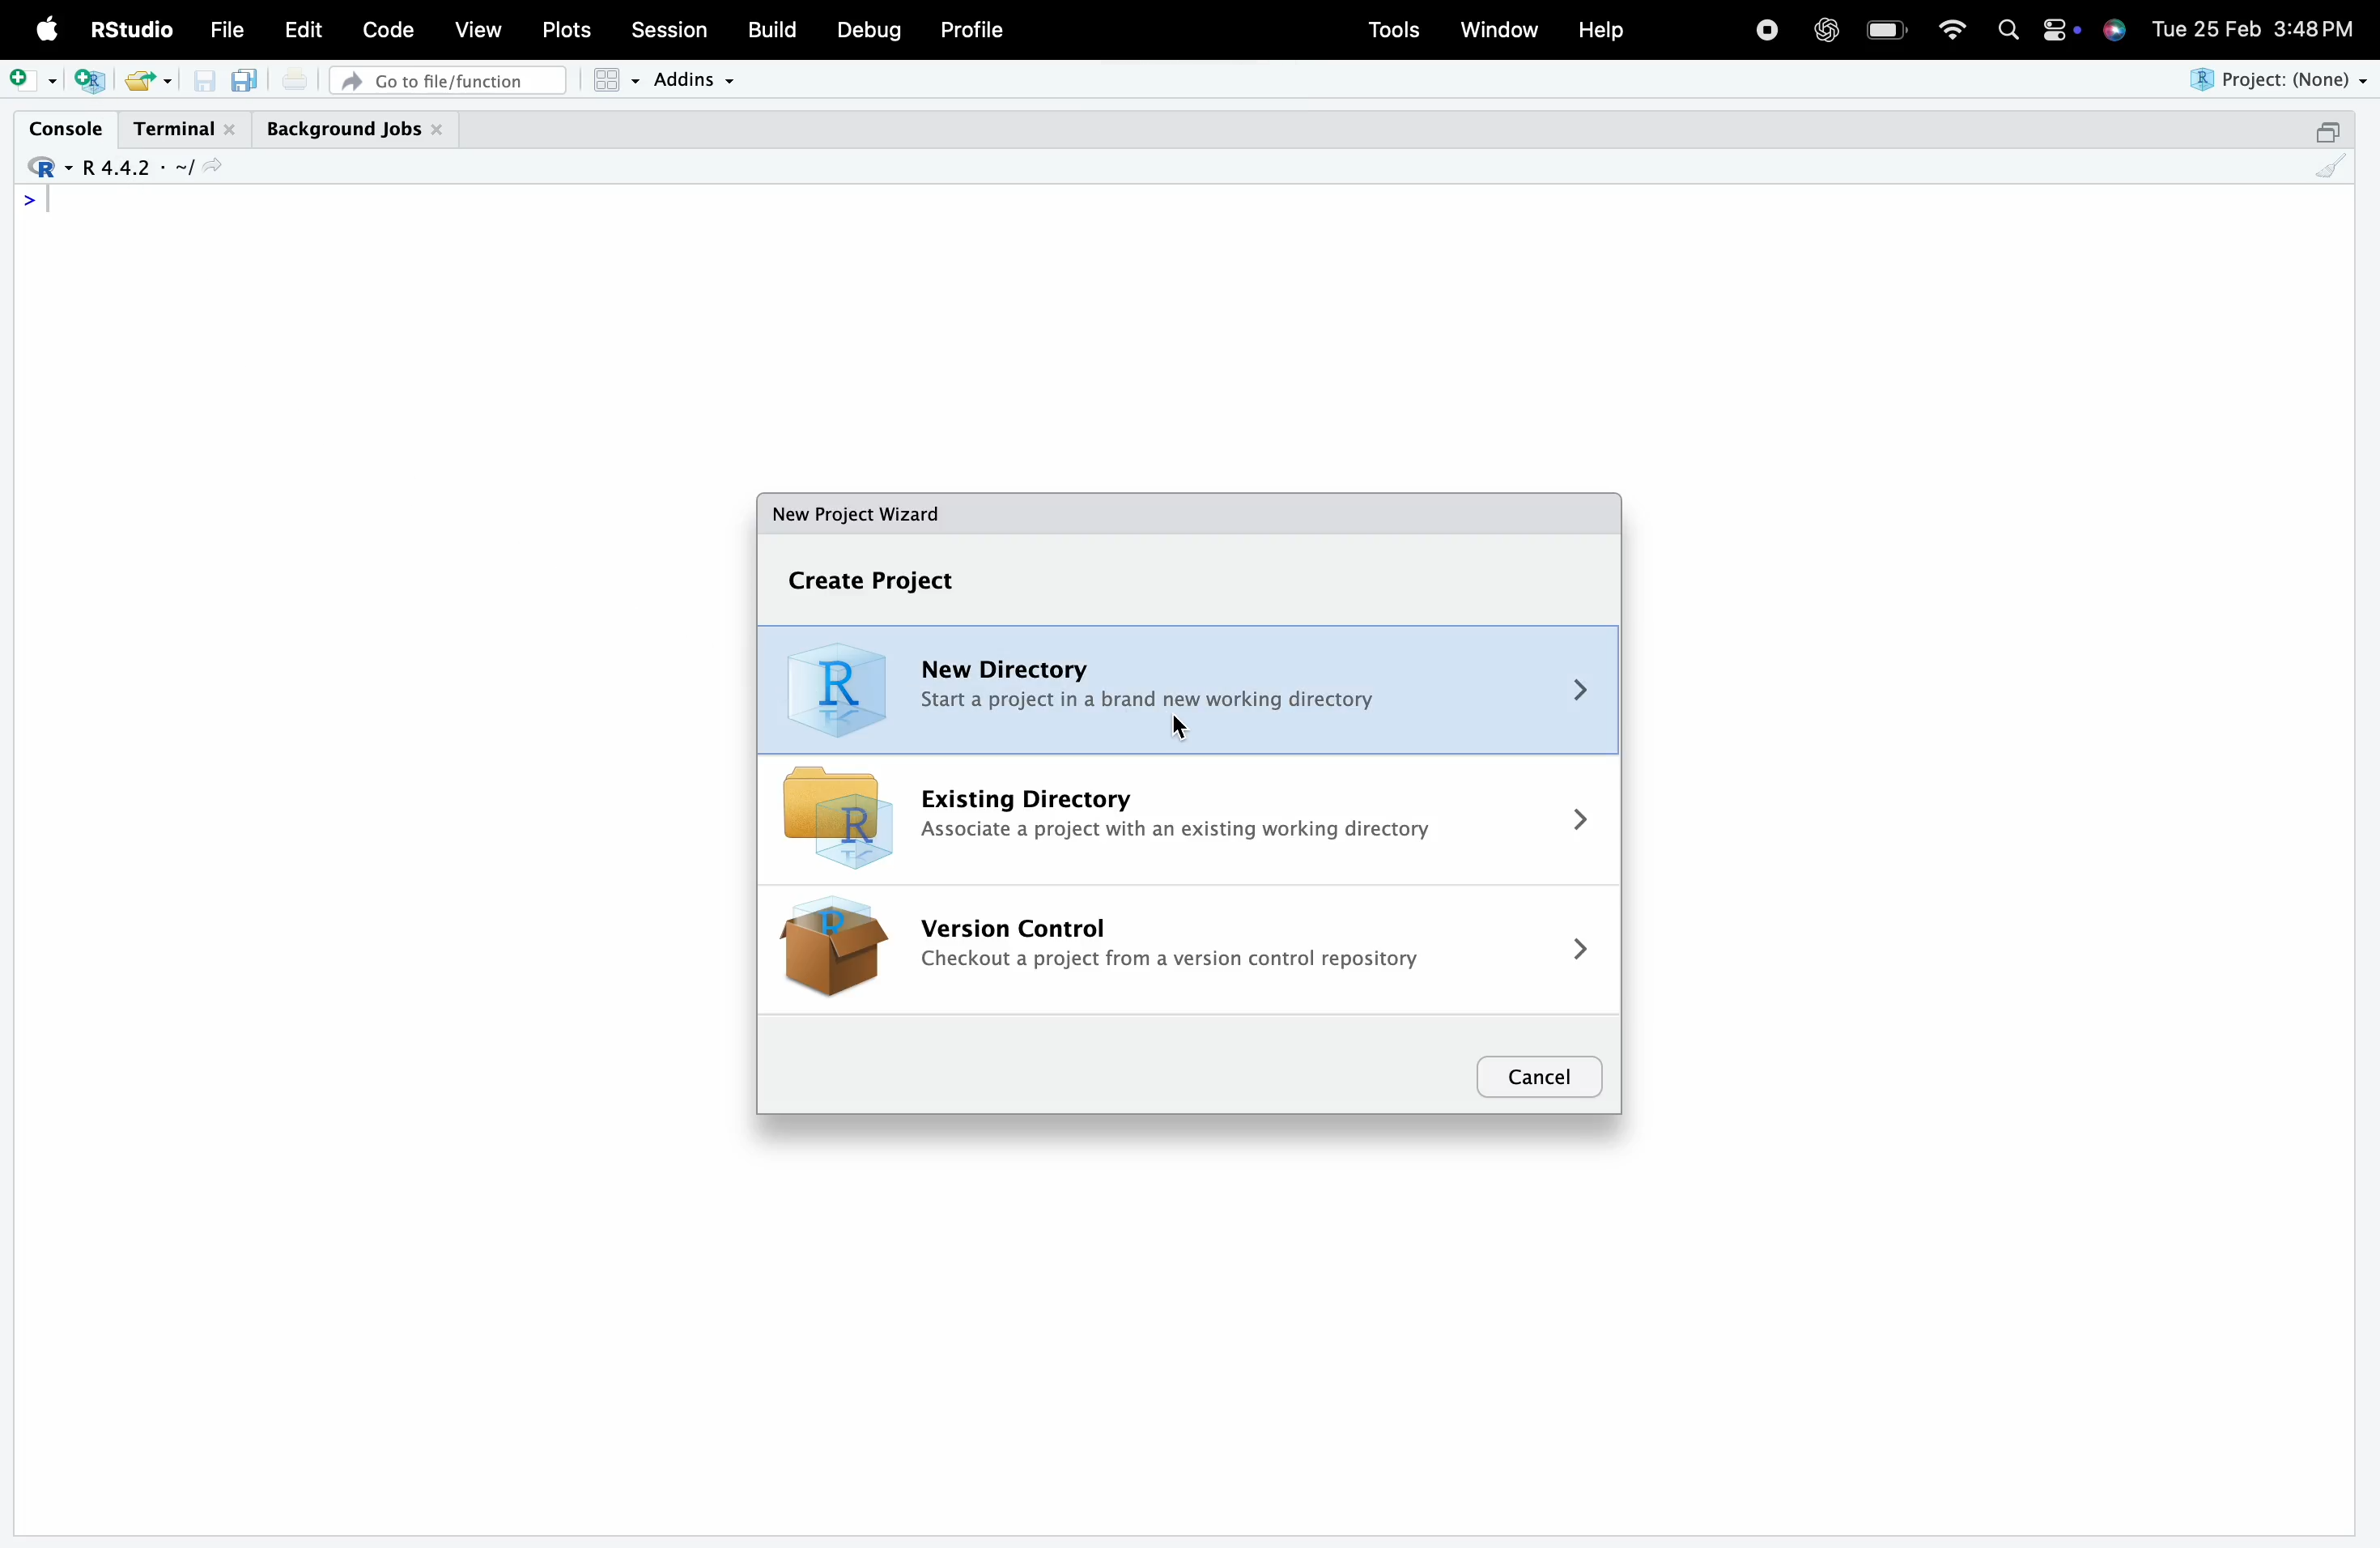 This screenshot has height=1548, width=2380. I want to click on Edit, so click(304, 29).